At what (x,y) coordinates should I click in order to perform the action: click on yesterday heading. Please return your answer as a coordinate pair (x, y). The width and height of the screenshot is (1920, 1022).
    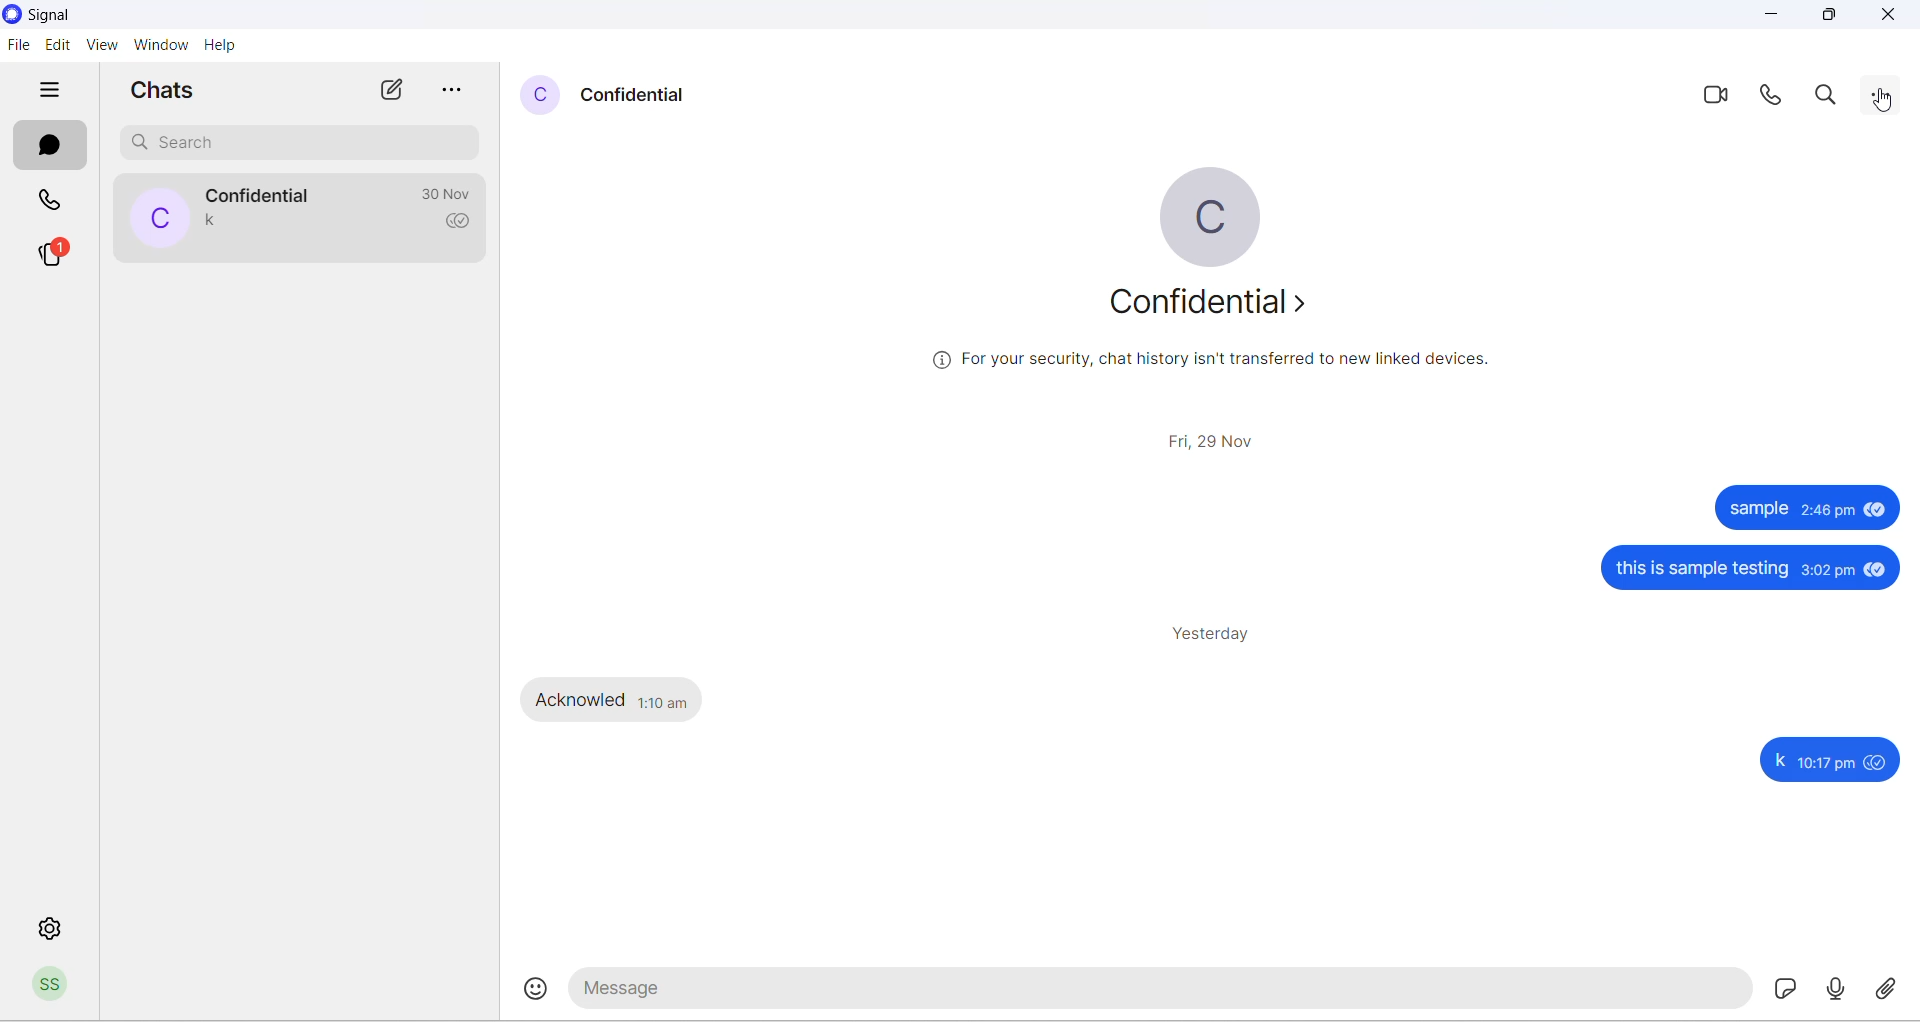
    Looking at the image, I should click on (1220, 636).